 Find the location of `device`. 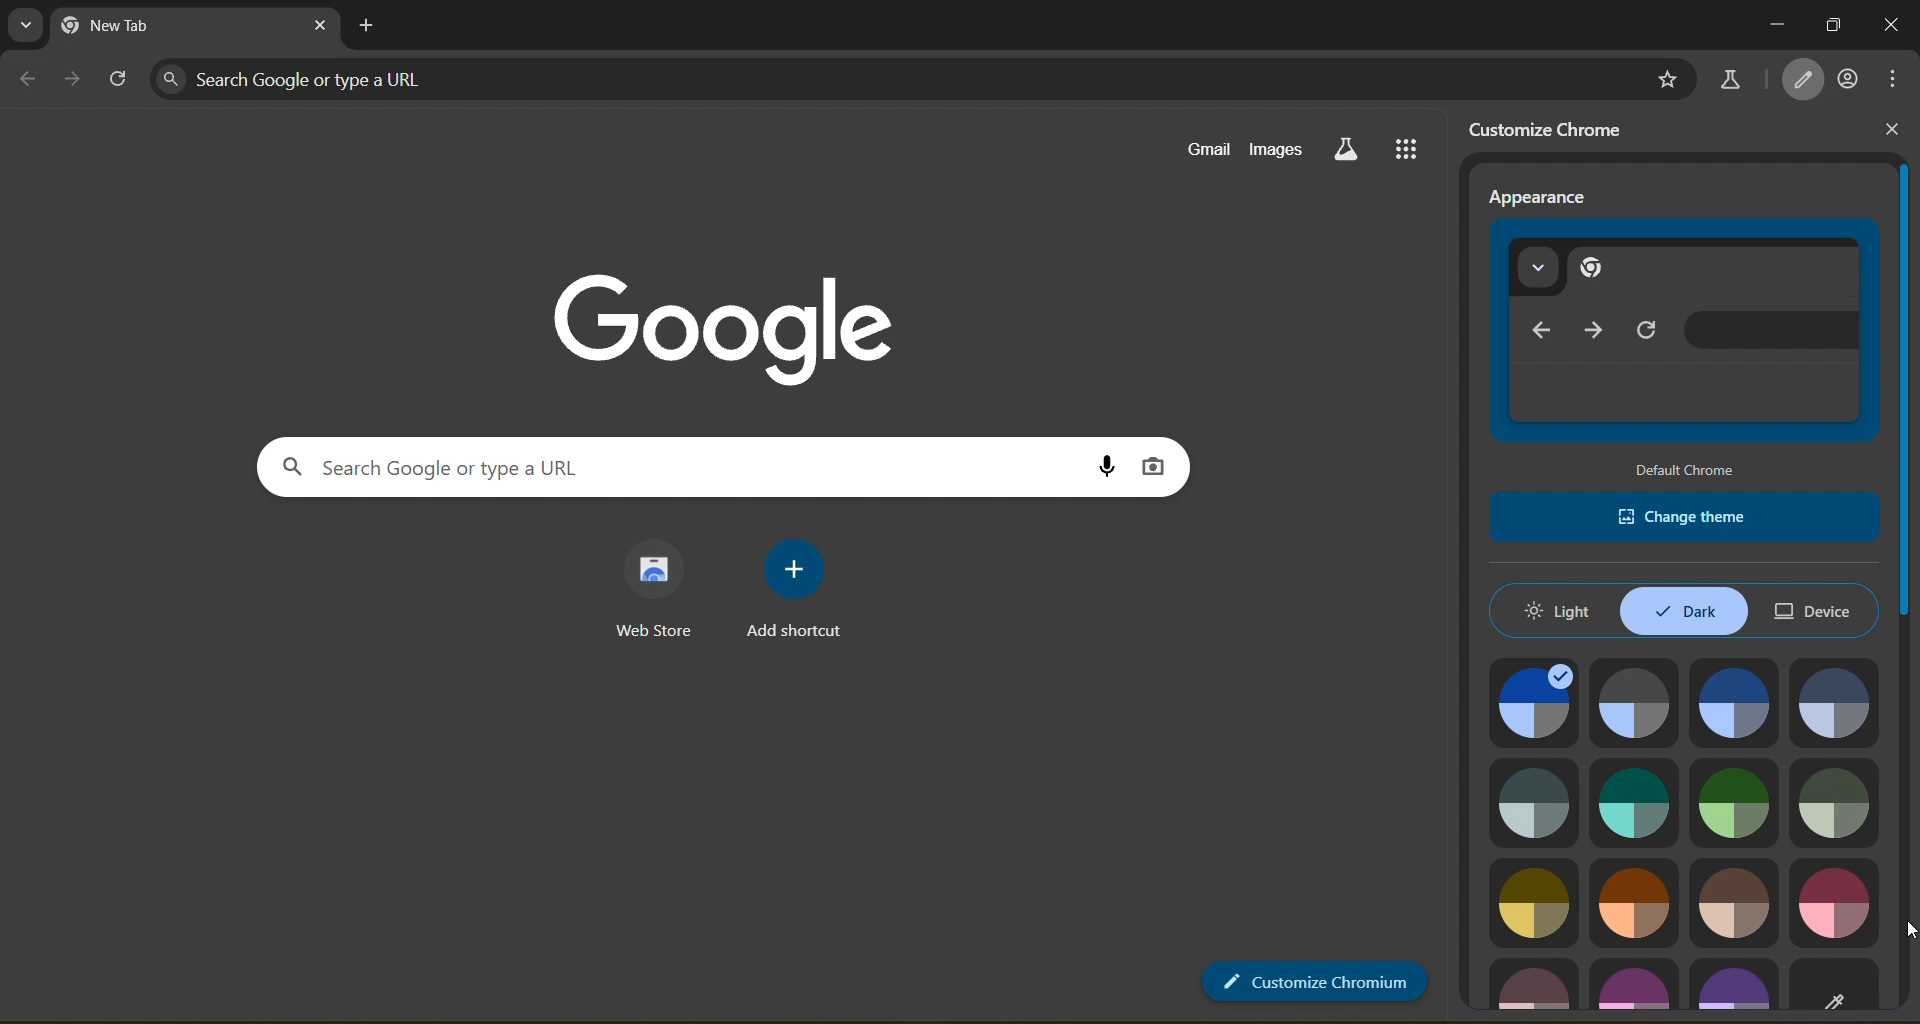

device is located at coordinates (1816, 611).